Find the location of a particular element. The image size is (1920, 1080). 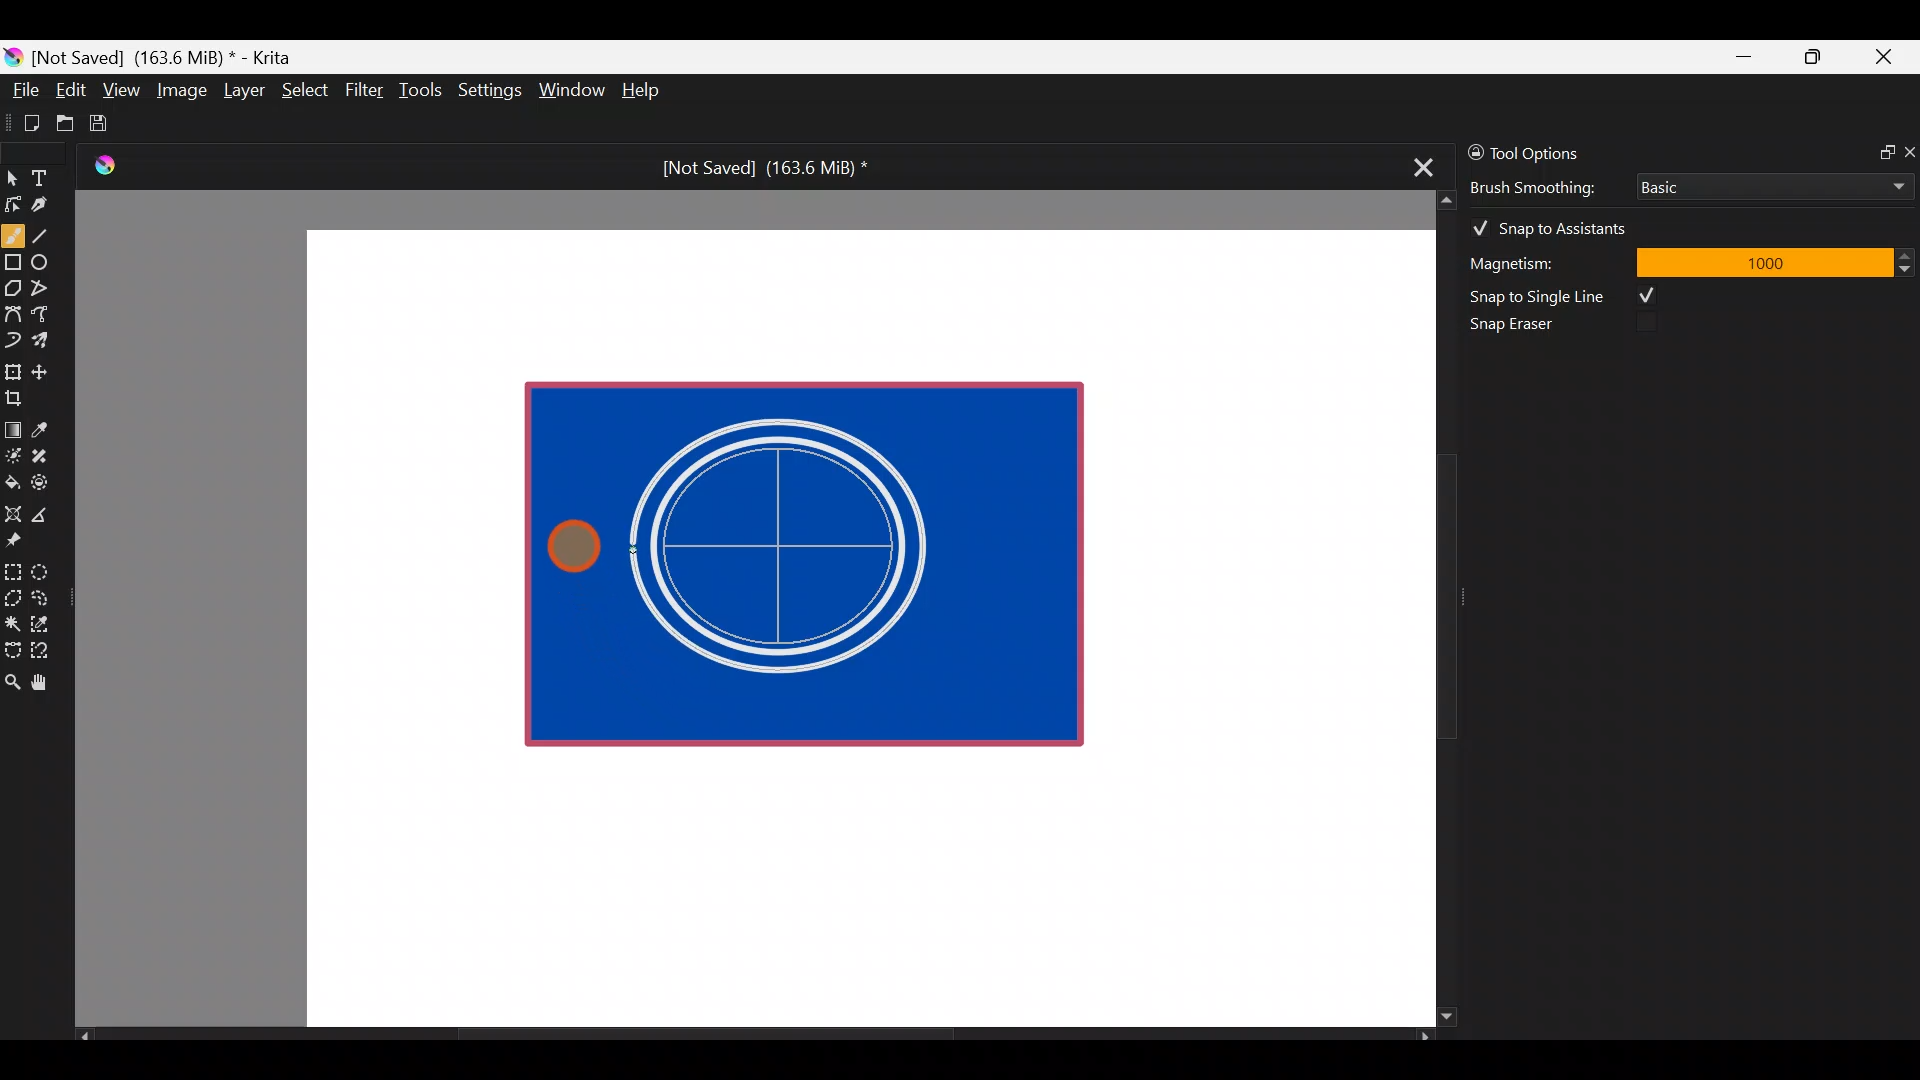

Krita Logo is located at coordinates (101, 165).